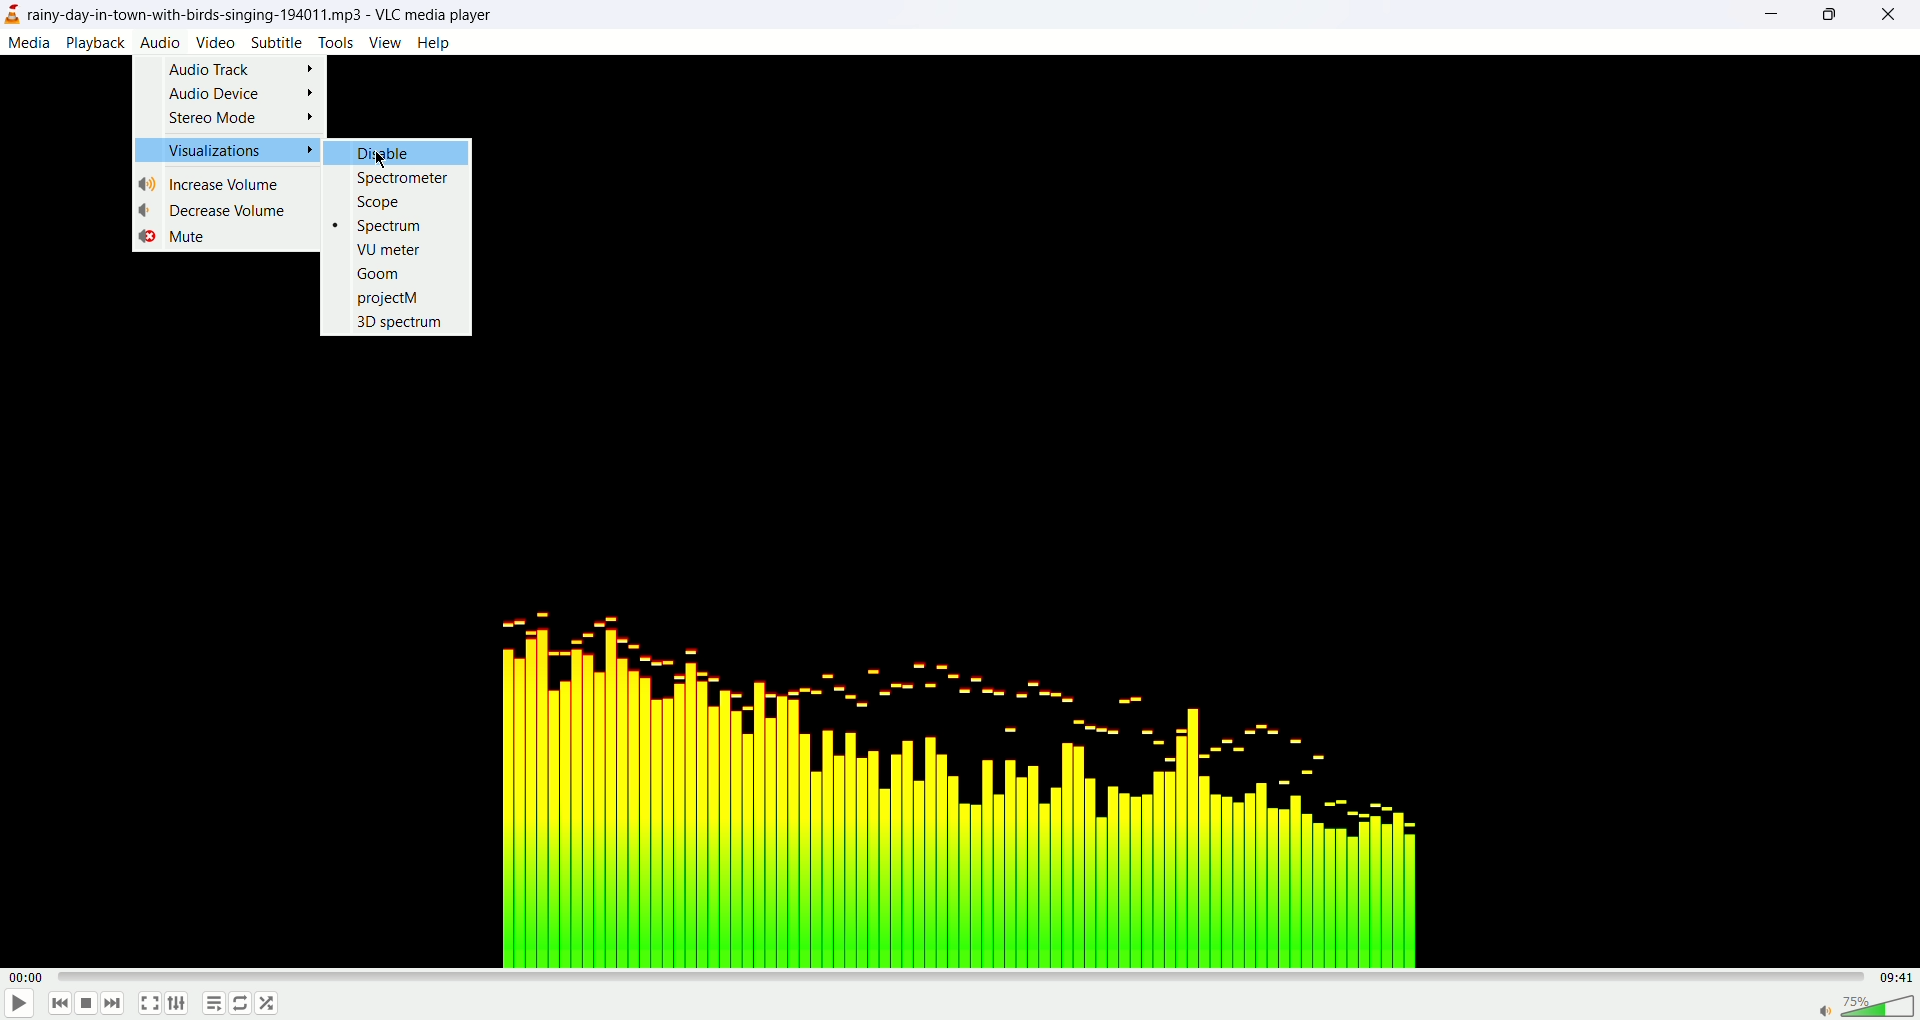 The width and height of the screenshot is (1920, 1020). Describe the element at coordinates (242, 69) in the screenshot. I see `audio track` at that location.